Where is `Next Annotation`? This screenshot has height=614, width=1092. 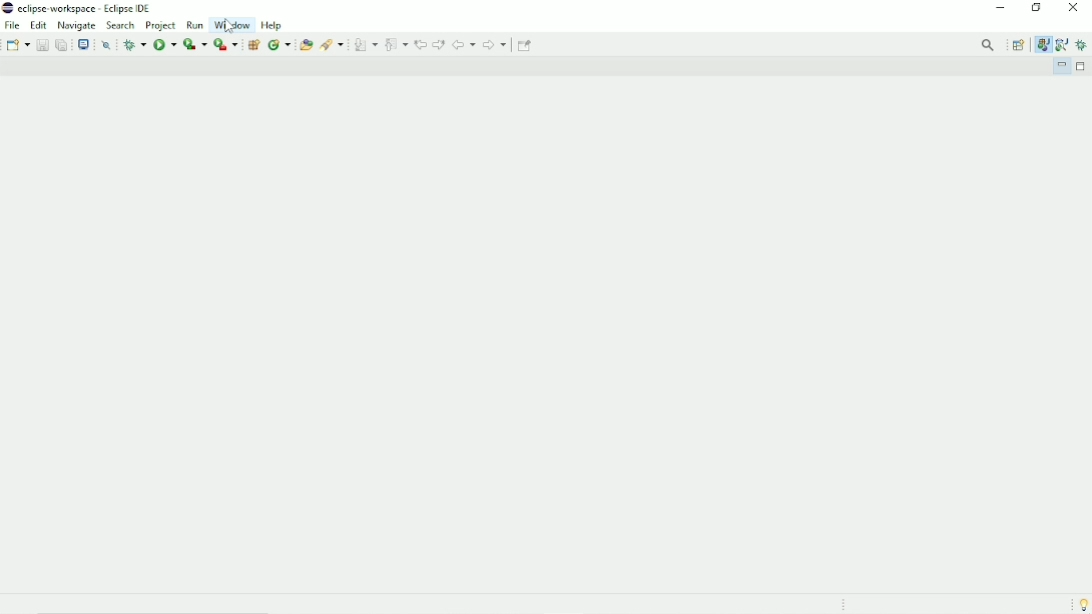
Next Annotation is located at coordinates (365, 45).